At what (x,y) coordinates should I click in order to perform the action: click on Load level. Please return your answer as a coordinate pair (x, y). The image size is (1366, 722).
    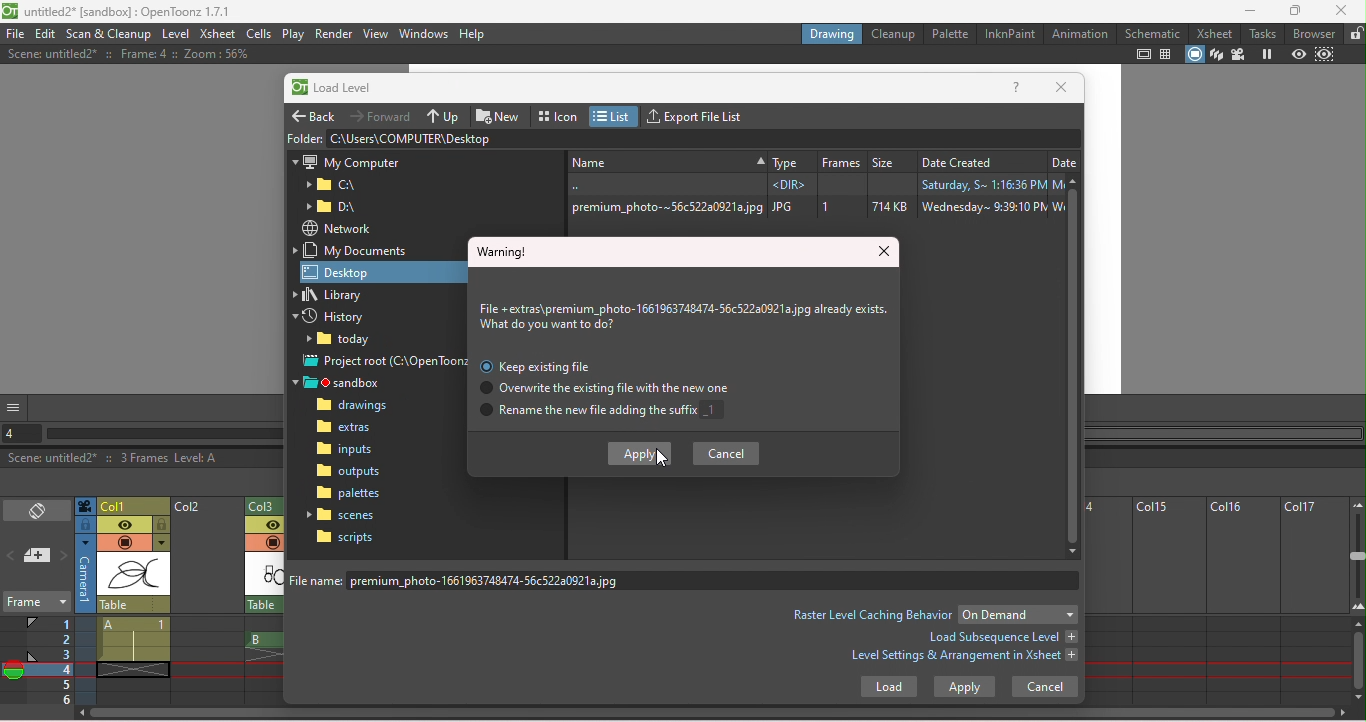
    Looking at the image, I should click on (343, 89).